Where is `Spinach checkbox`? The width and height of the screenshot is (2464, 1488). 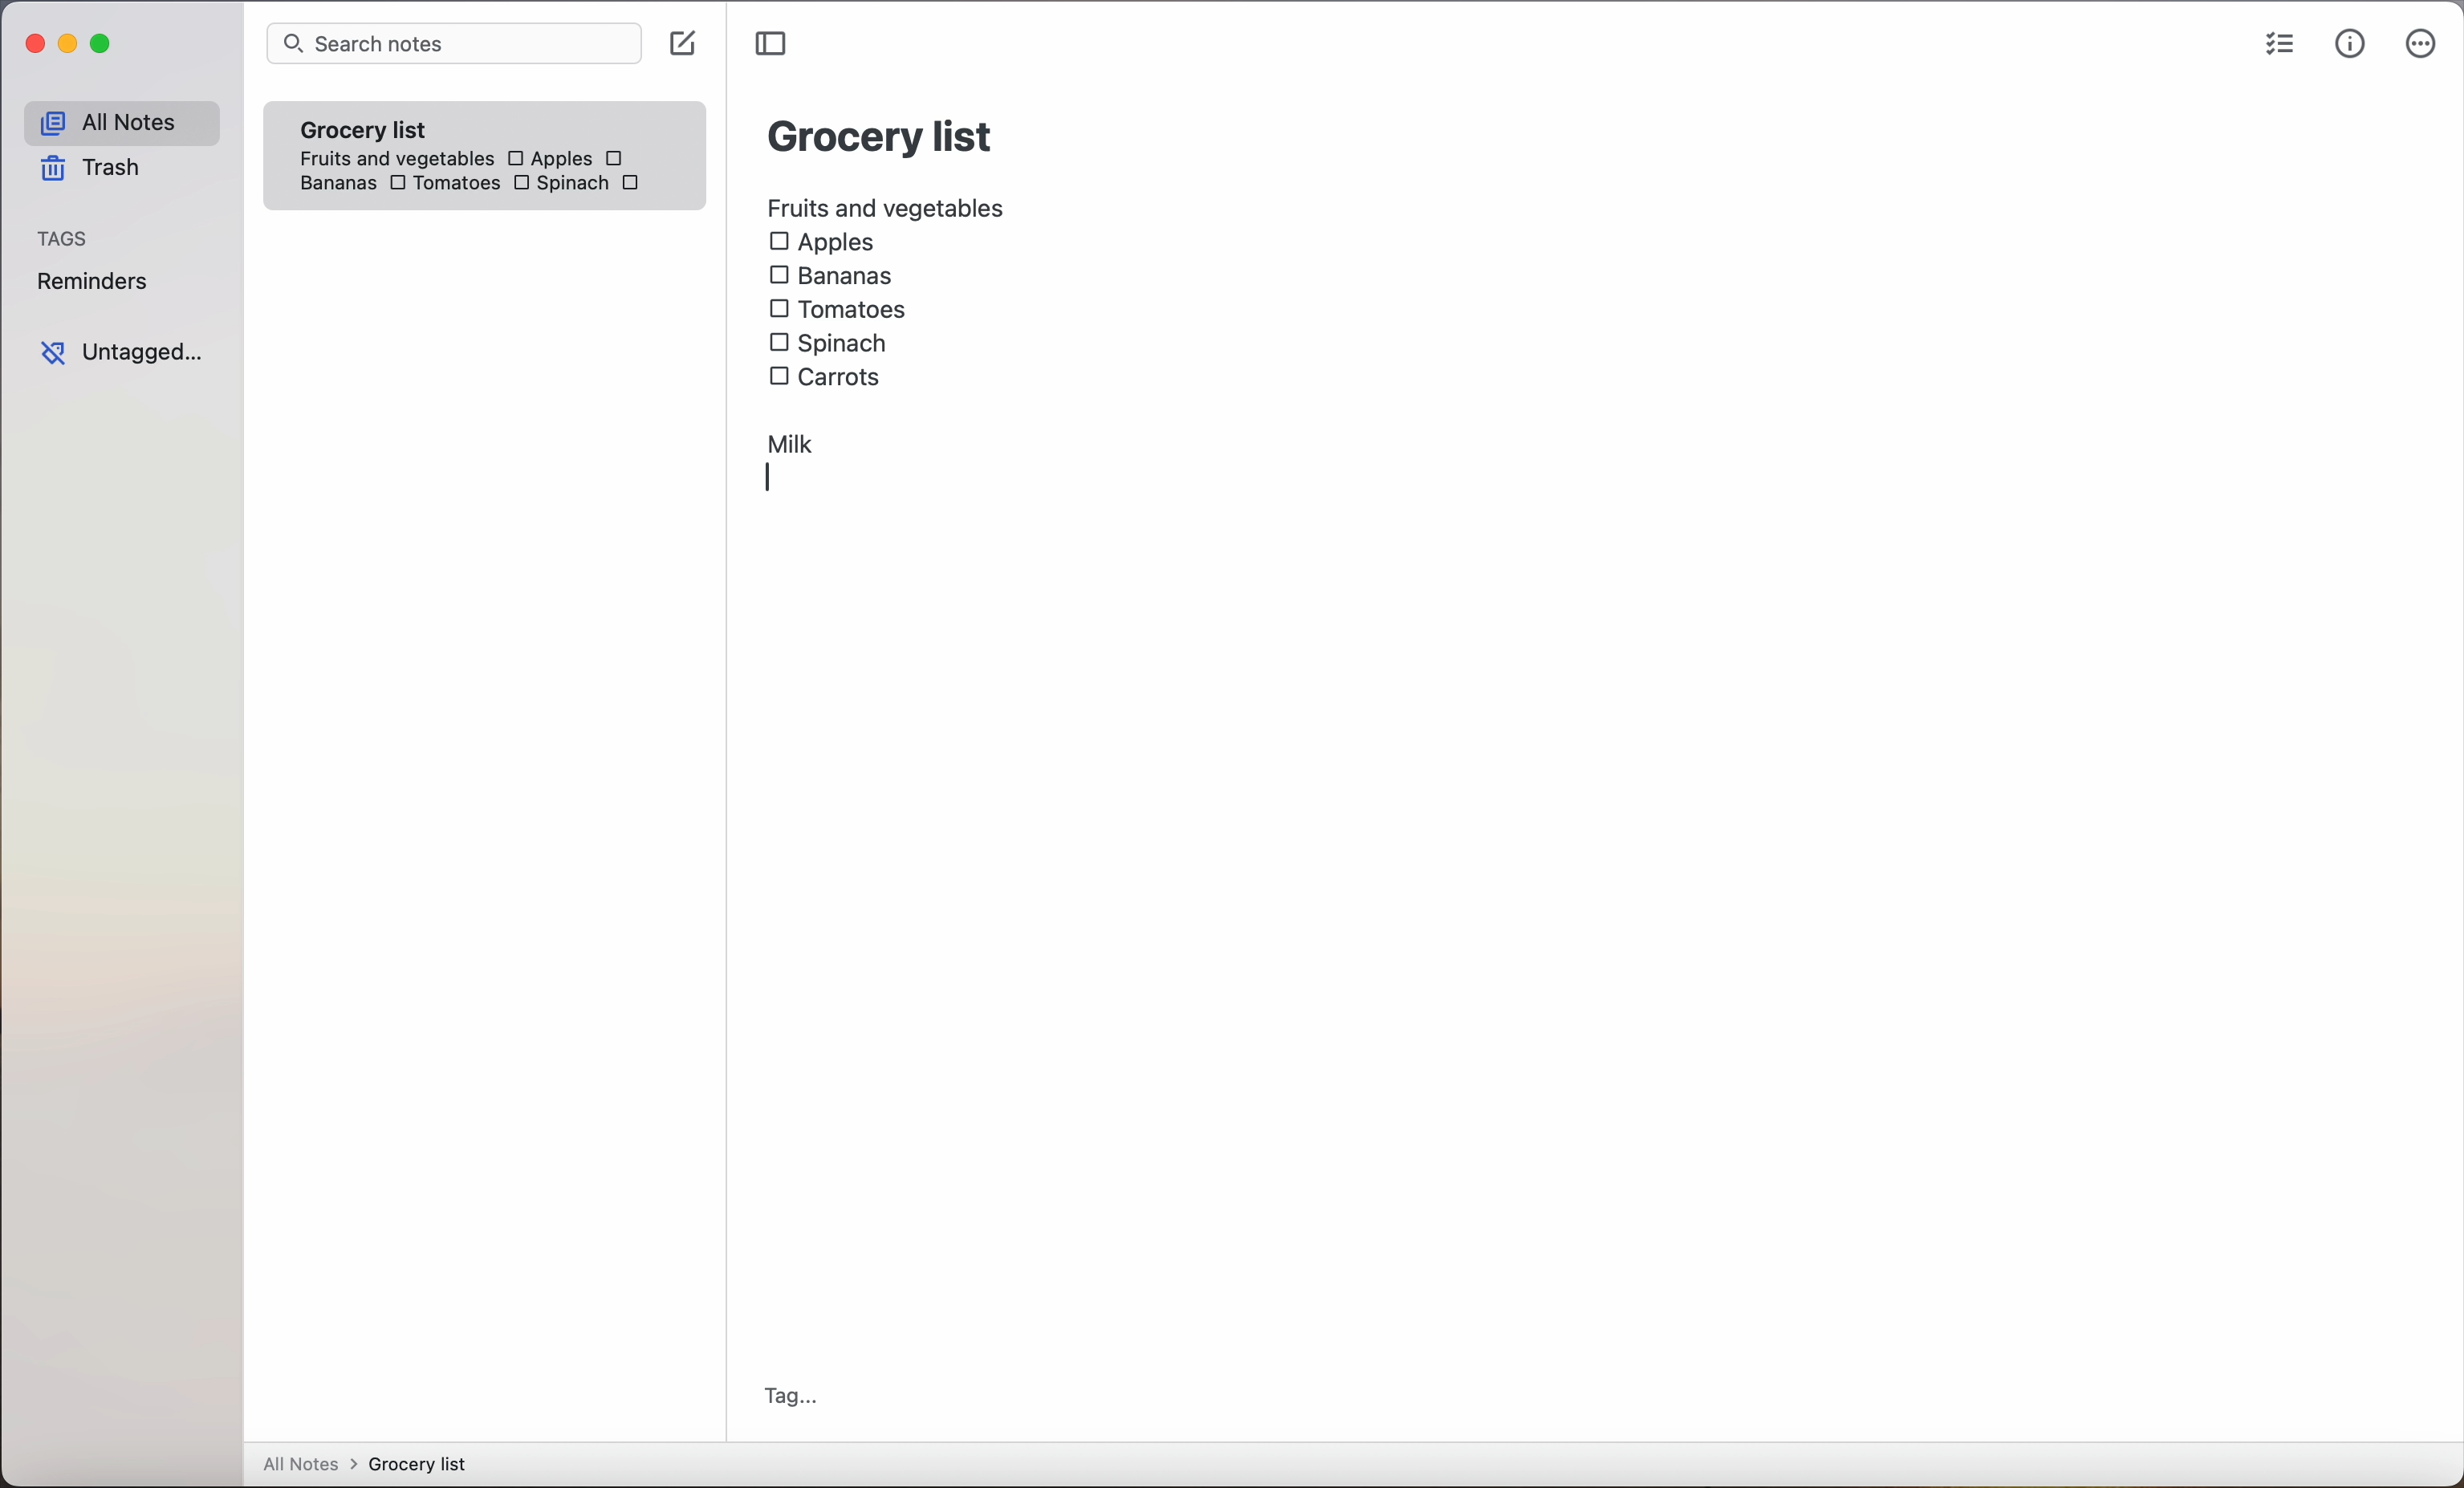 Spinach checkbox is located at coordinates (559, 186).